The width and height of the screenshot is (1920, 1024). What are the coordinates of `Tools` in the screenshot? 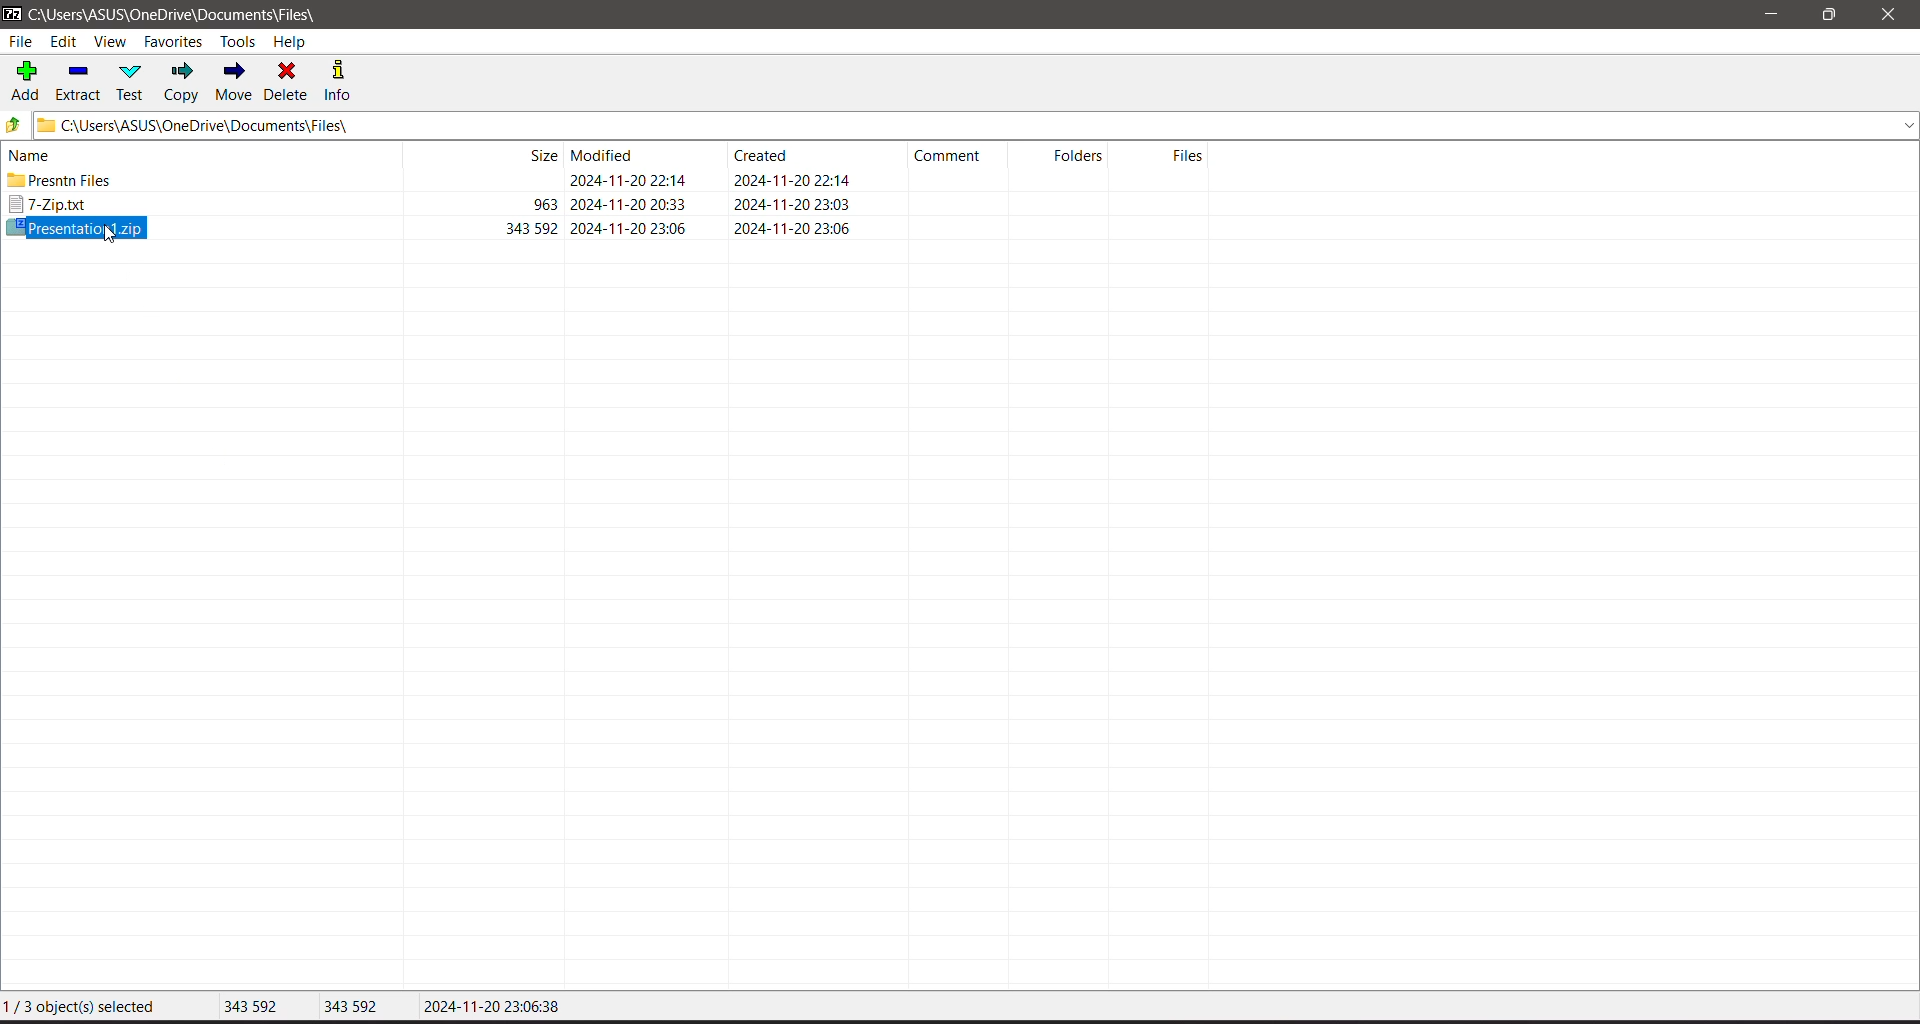 It's located at (241, 41).